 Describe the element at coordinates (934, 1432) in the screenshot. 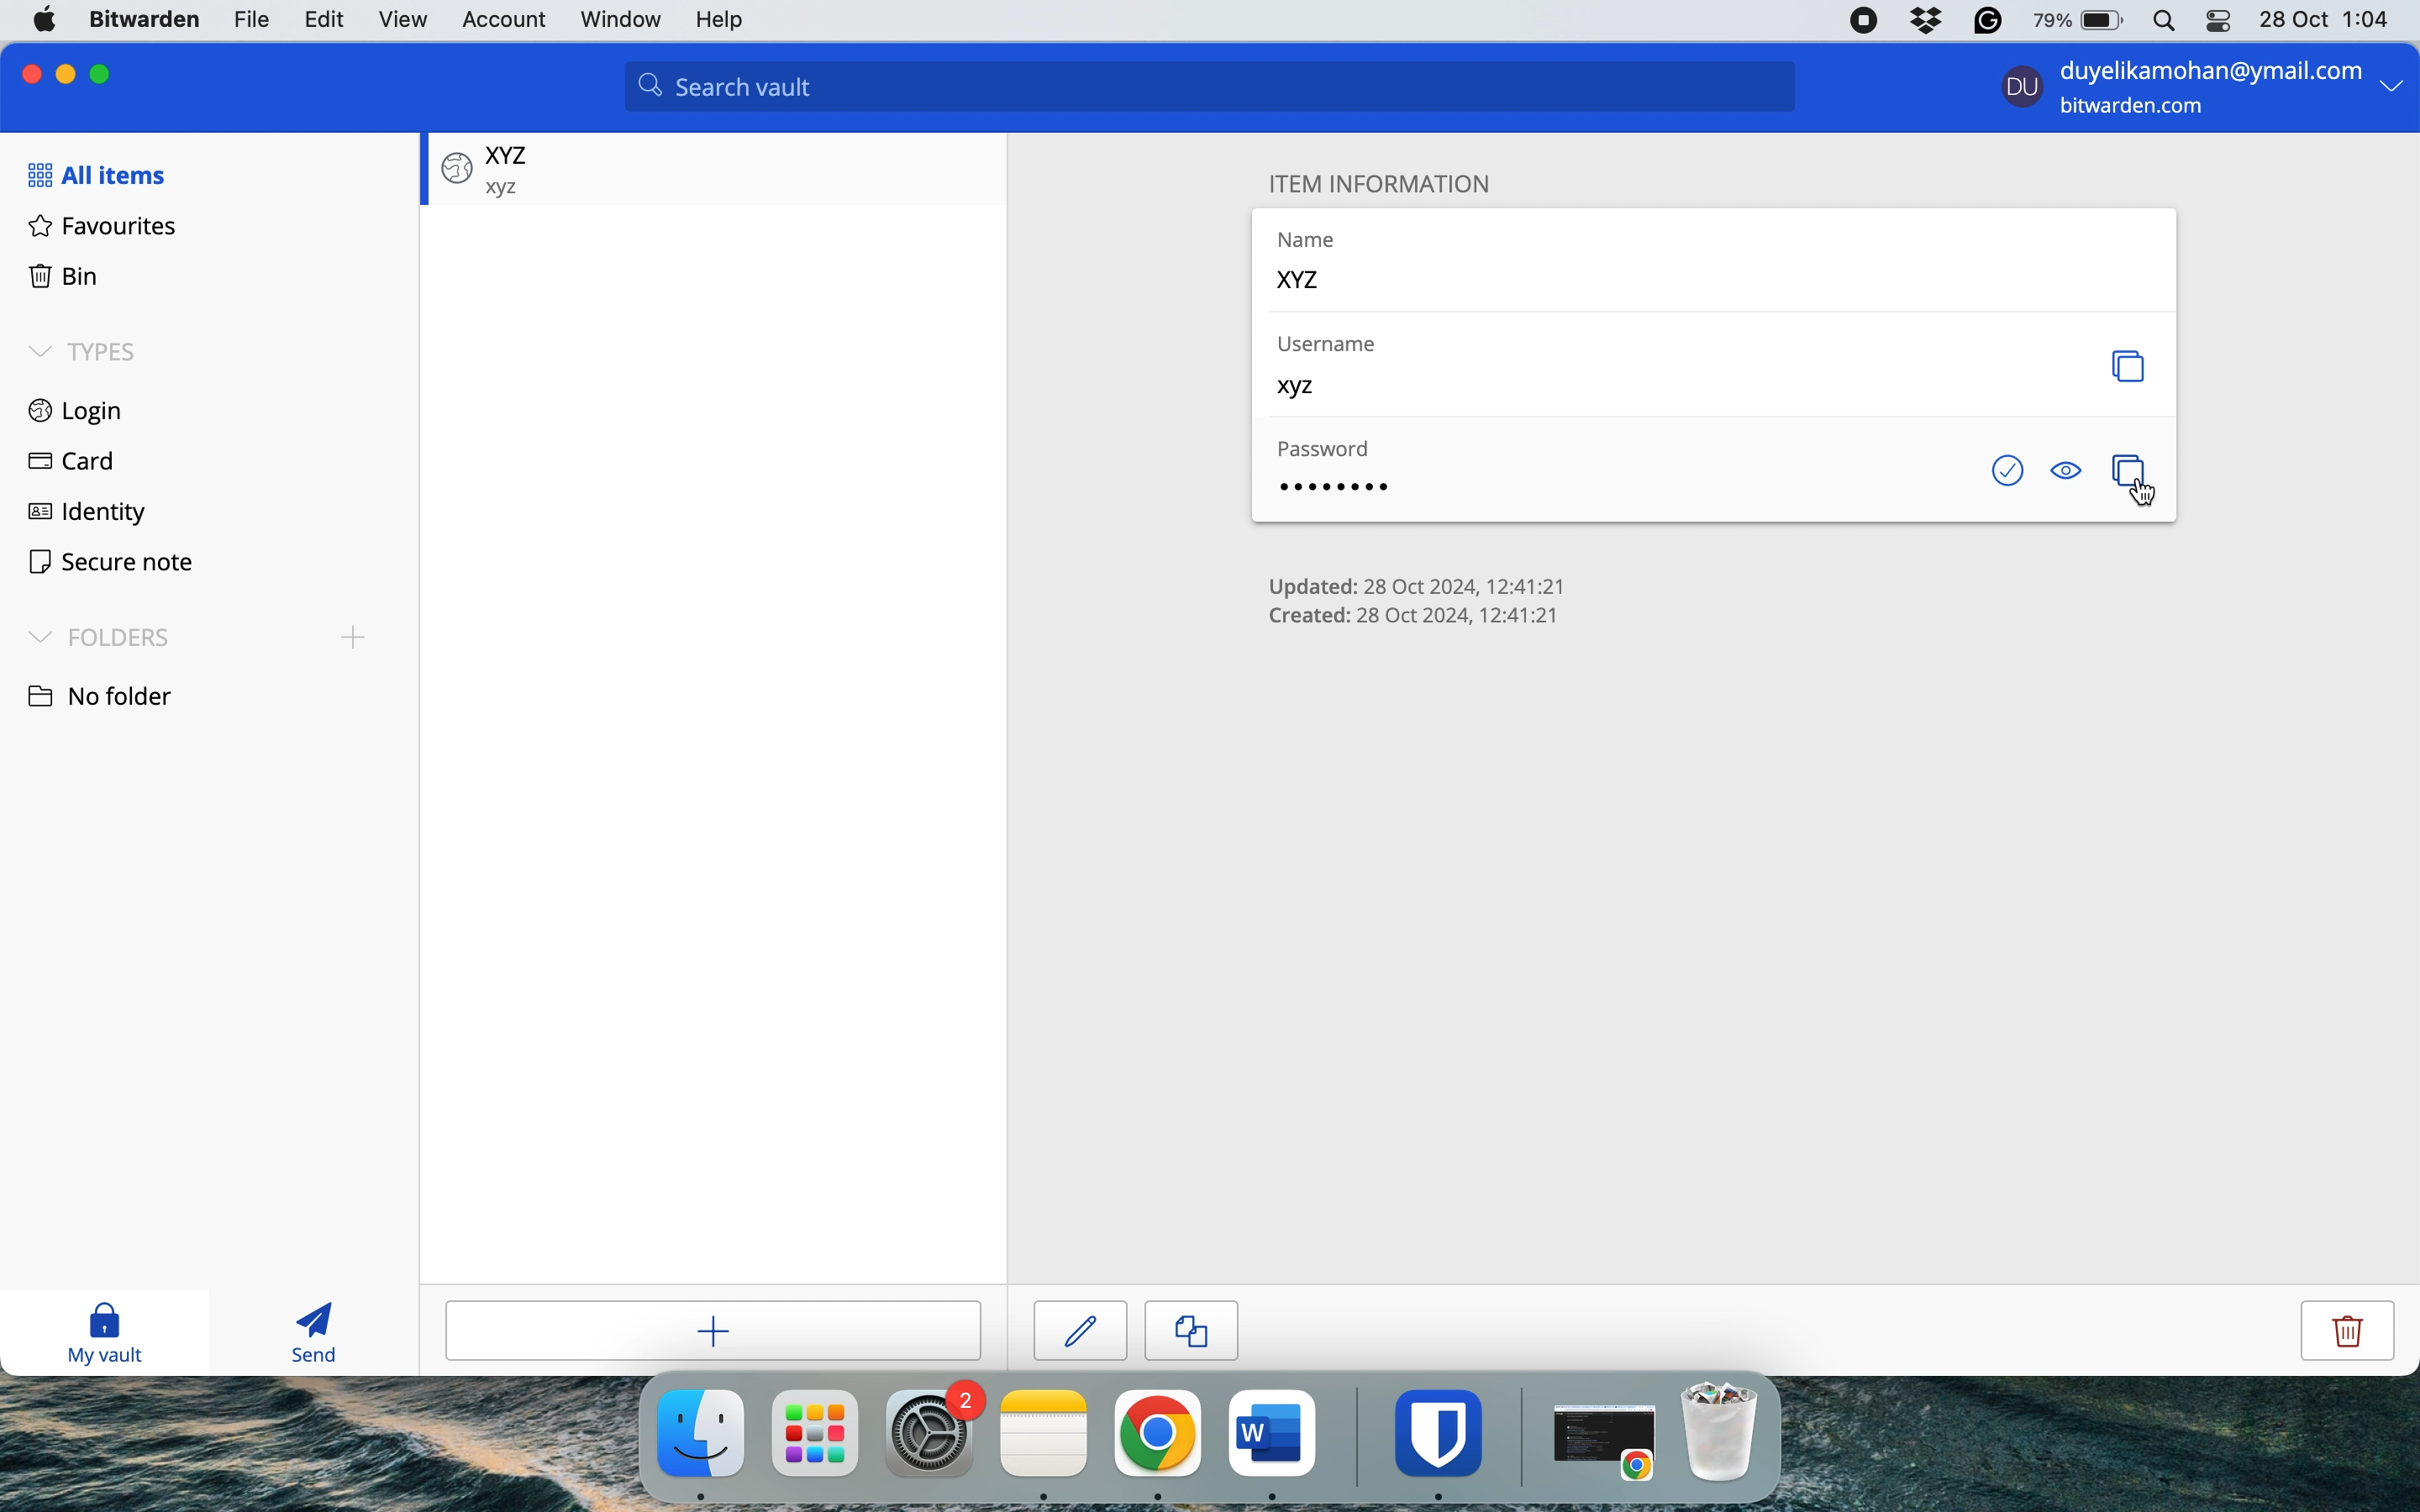

I see `system preferences` at that location.